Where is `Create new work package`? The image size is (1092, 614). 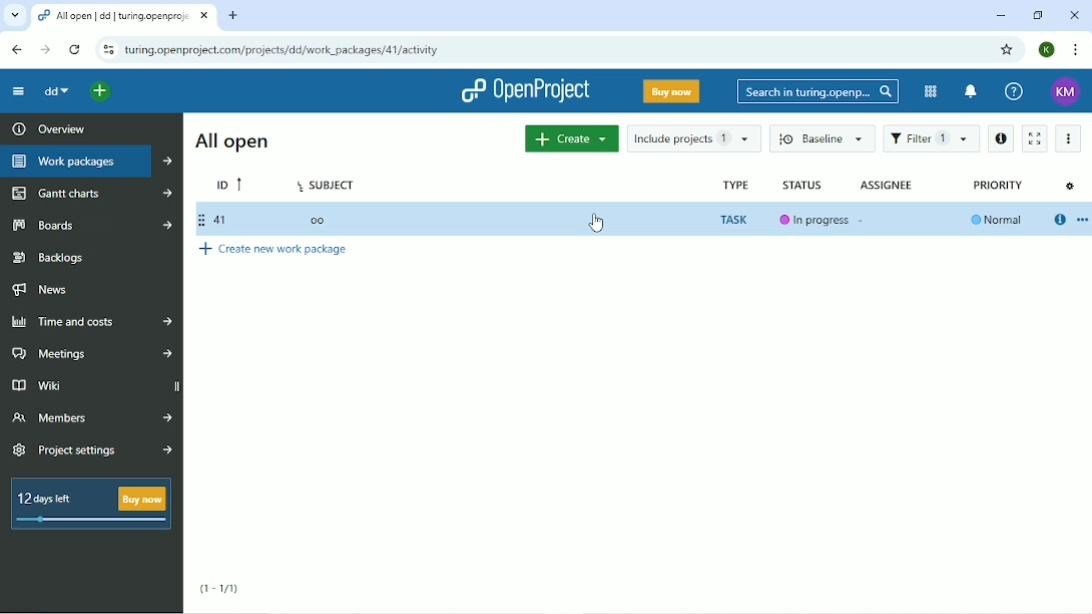 Create new work package is located at coordinates (274, 250).